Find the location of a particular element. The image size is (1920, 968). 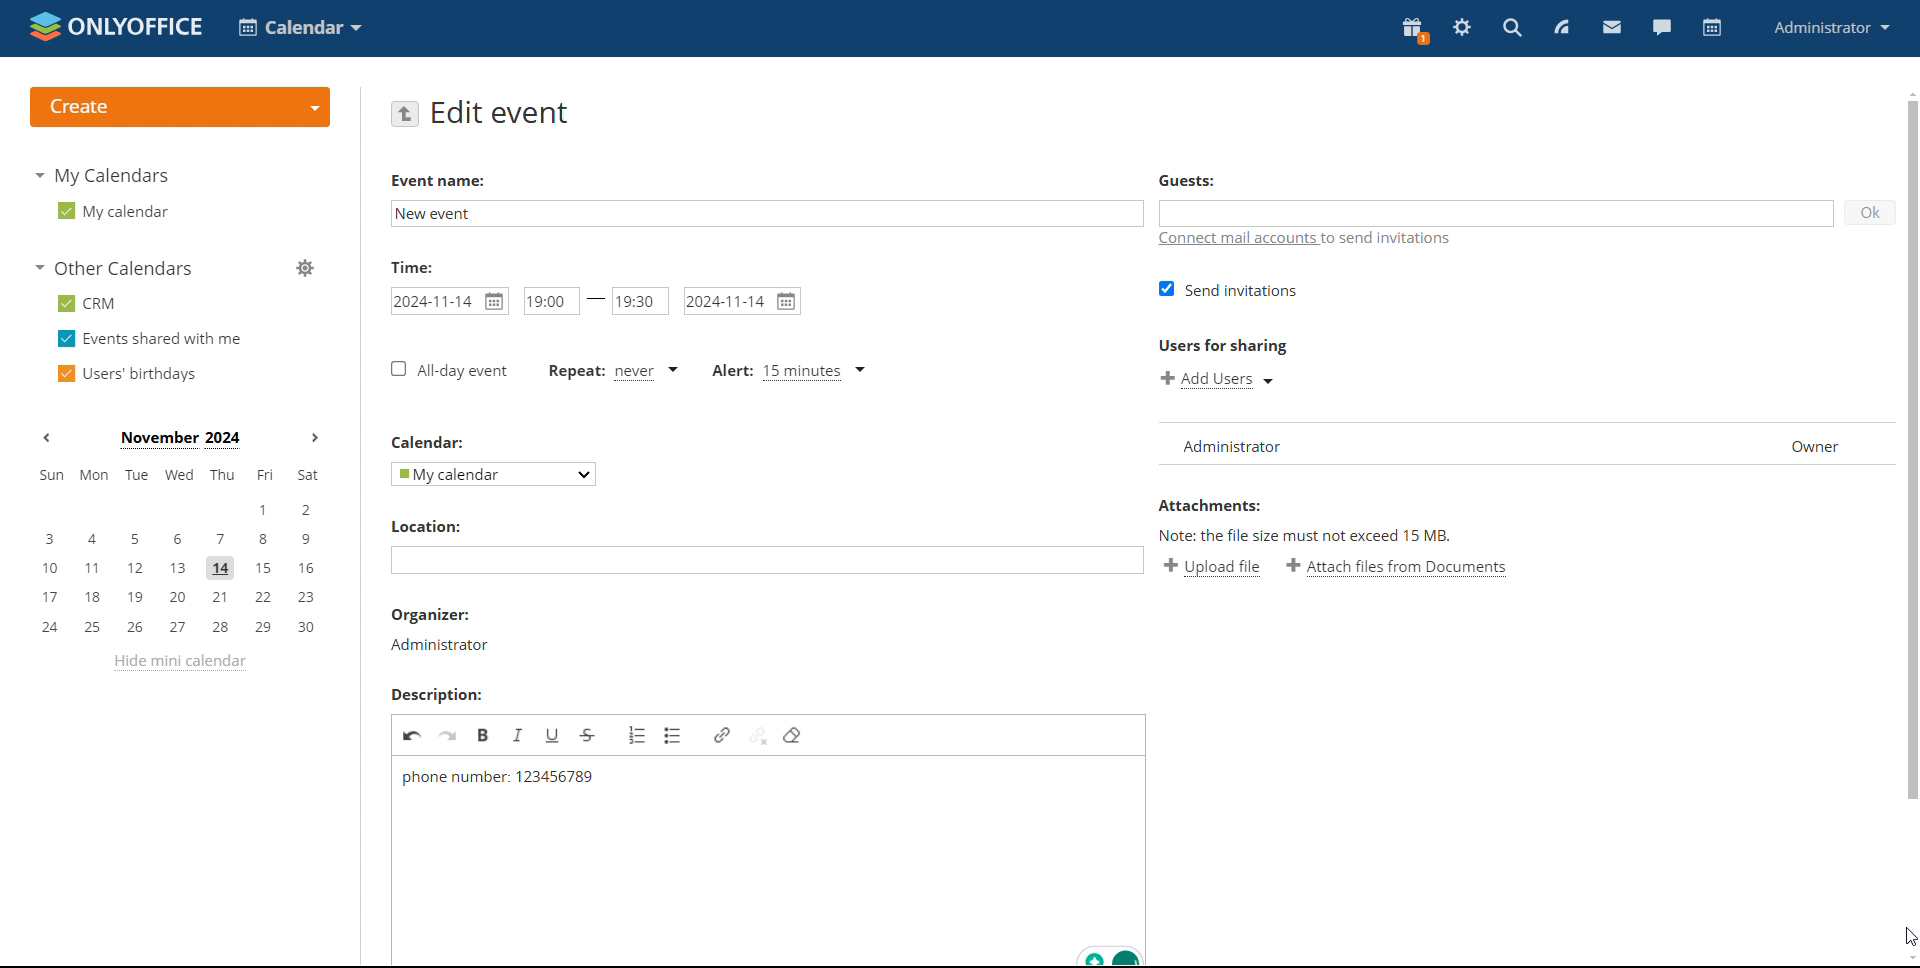

add location is located at coordinates (767, 561).